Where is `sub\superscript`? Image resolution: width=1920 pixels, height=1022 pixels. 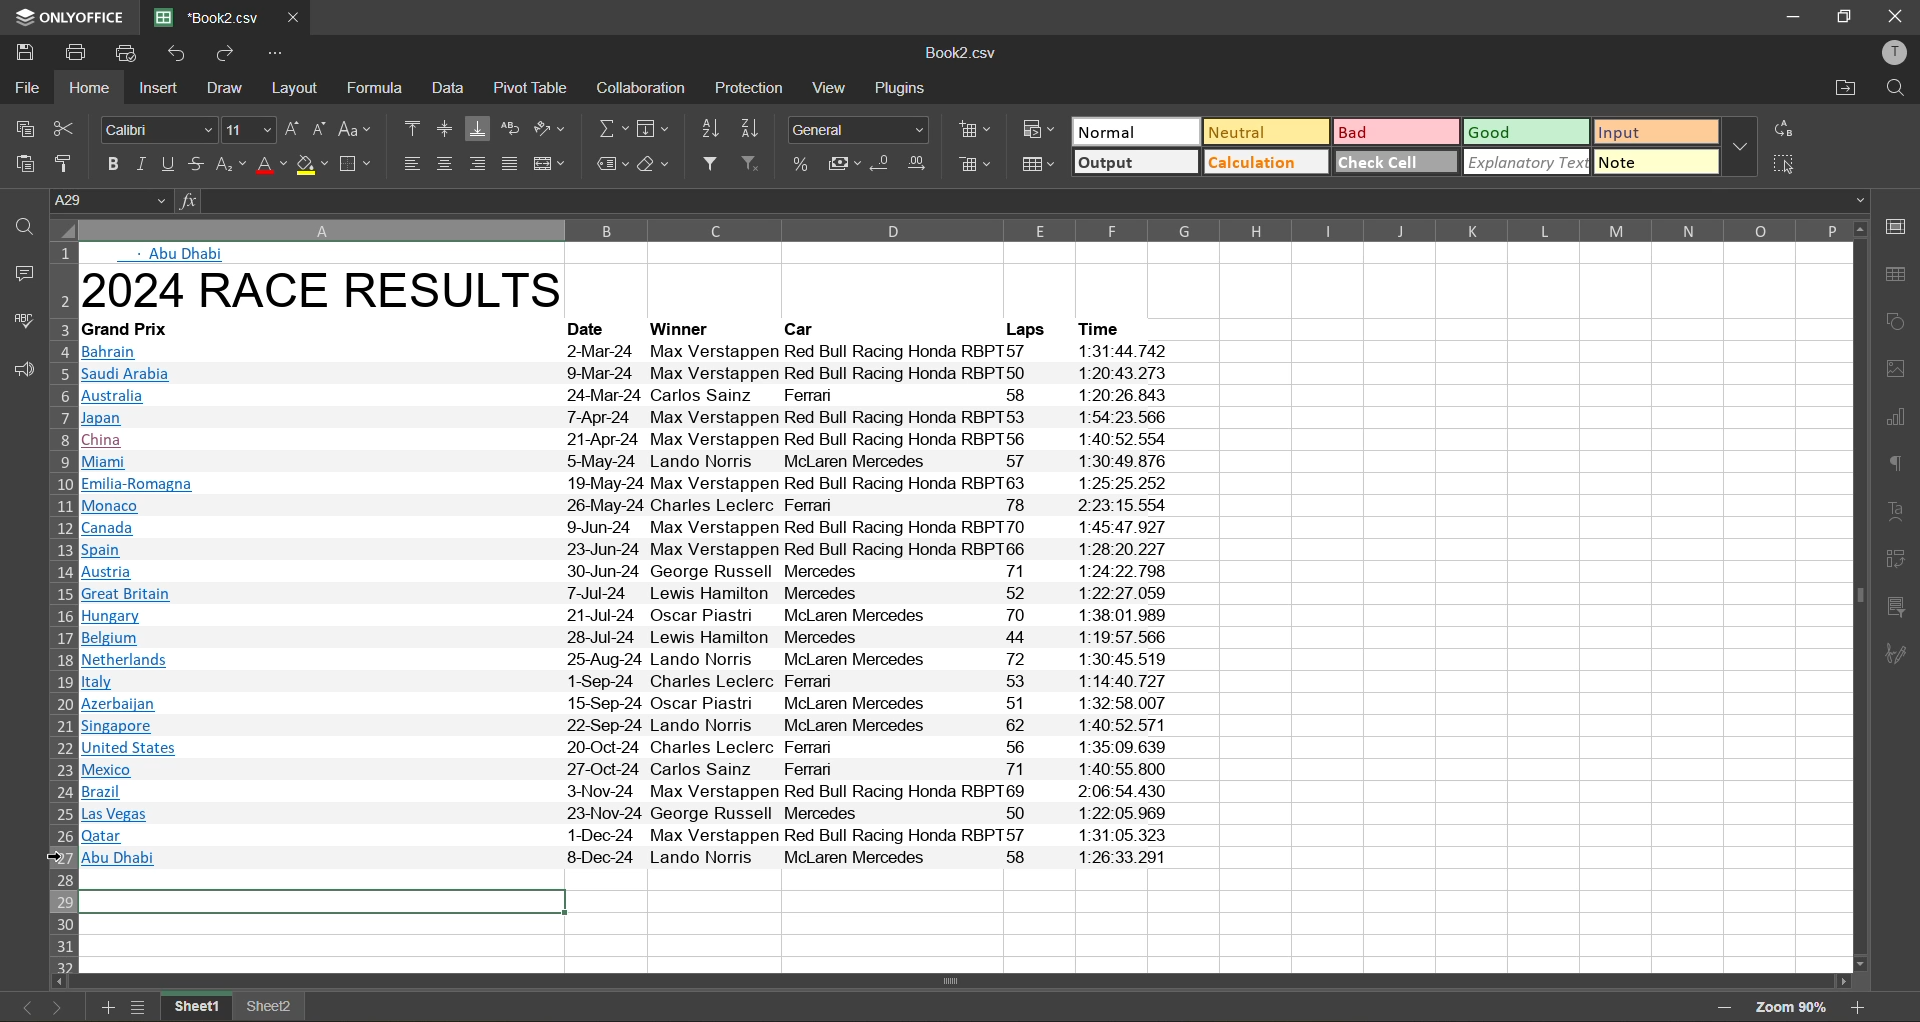
sub\superscript is located at coordinates (229, 166).